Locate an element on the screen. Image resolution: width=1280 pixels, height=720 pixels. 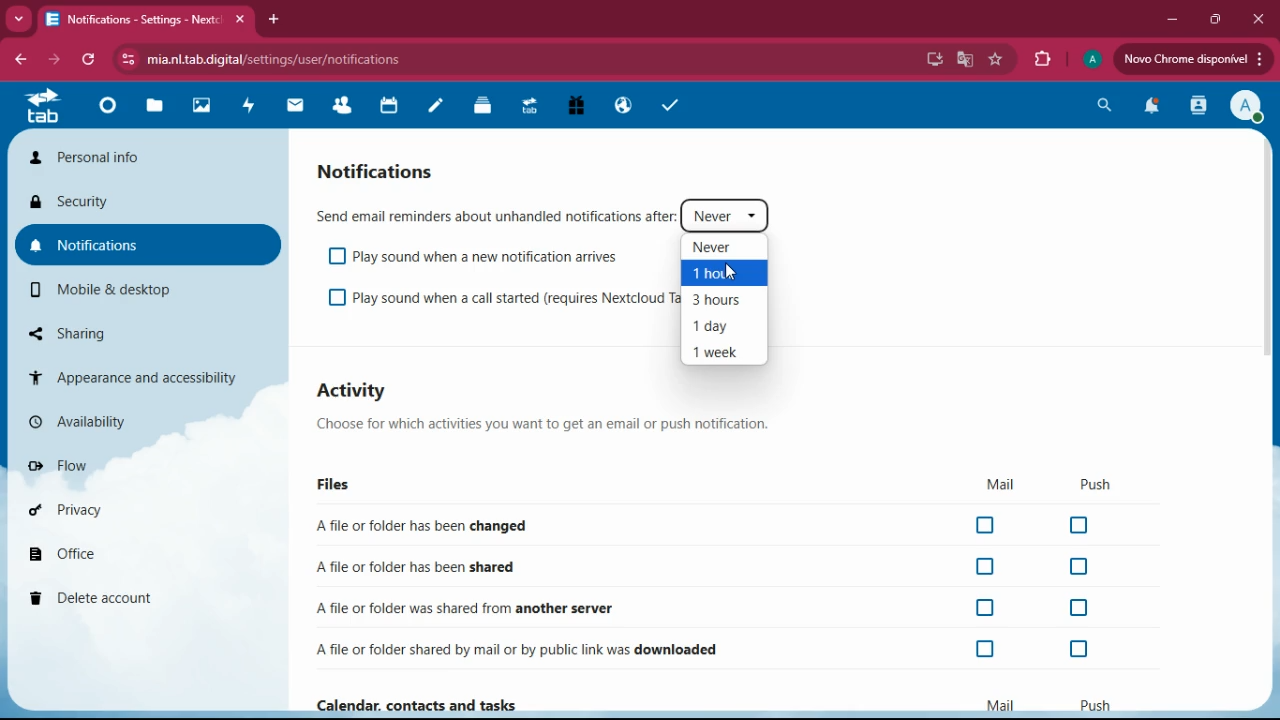
forward is located at coordinates (54, 59).